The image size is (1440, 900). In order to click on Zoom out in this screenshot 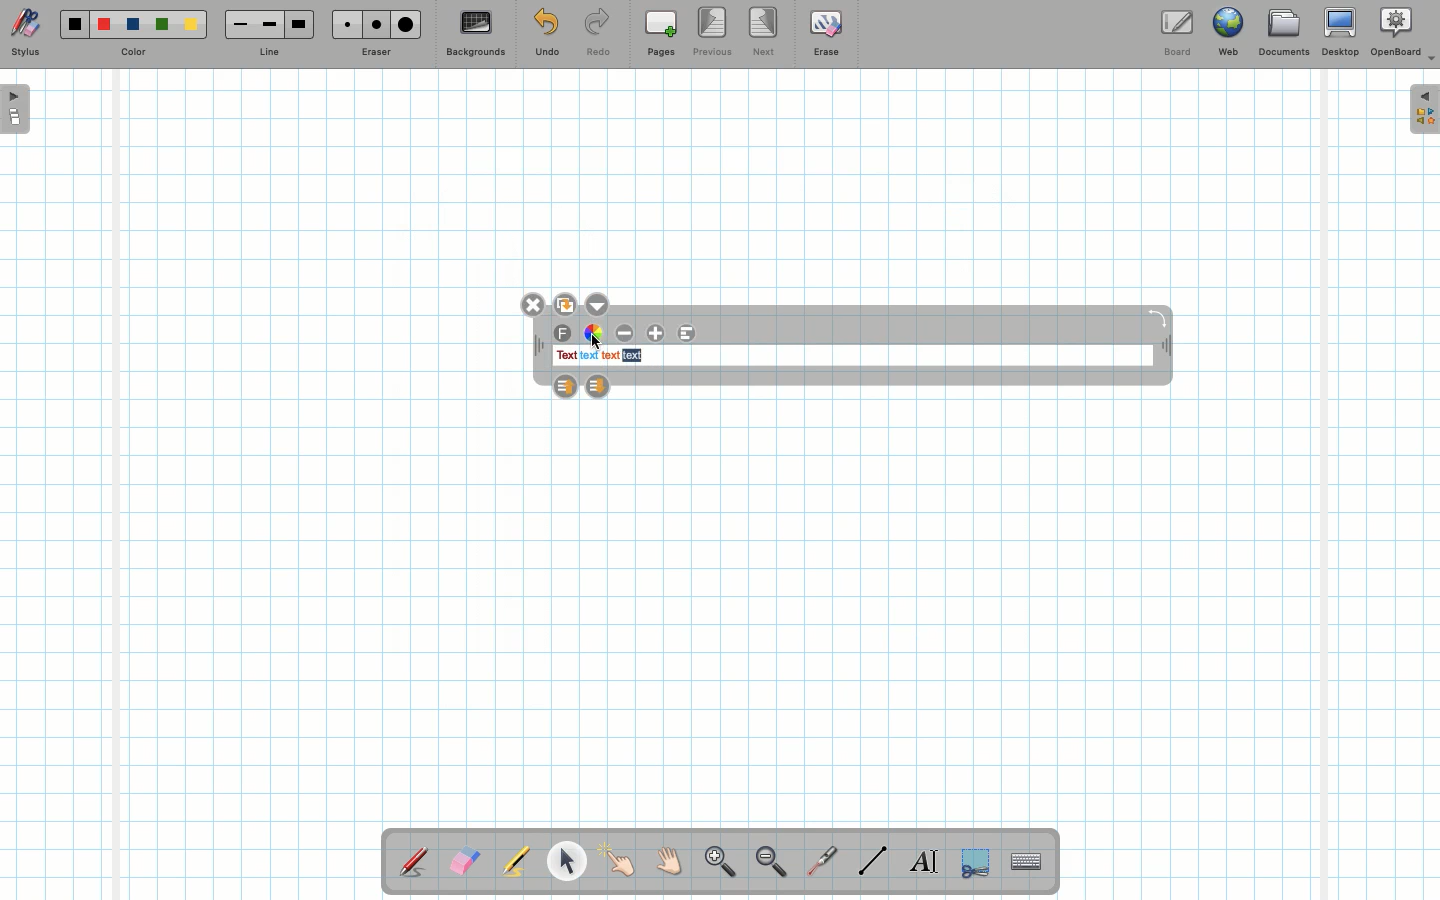, I will do `click(771, 863)`.